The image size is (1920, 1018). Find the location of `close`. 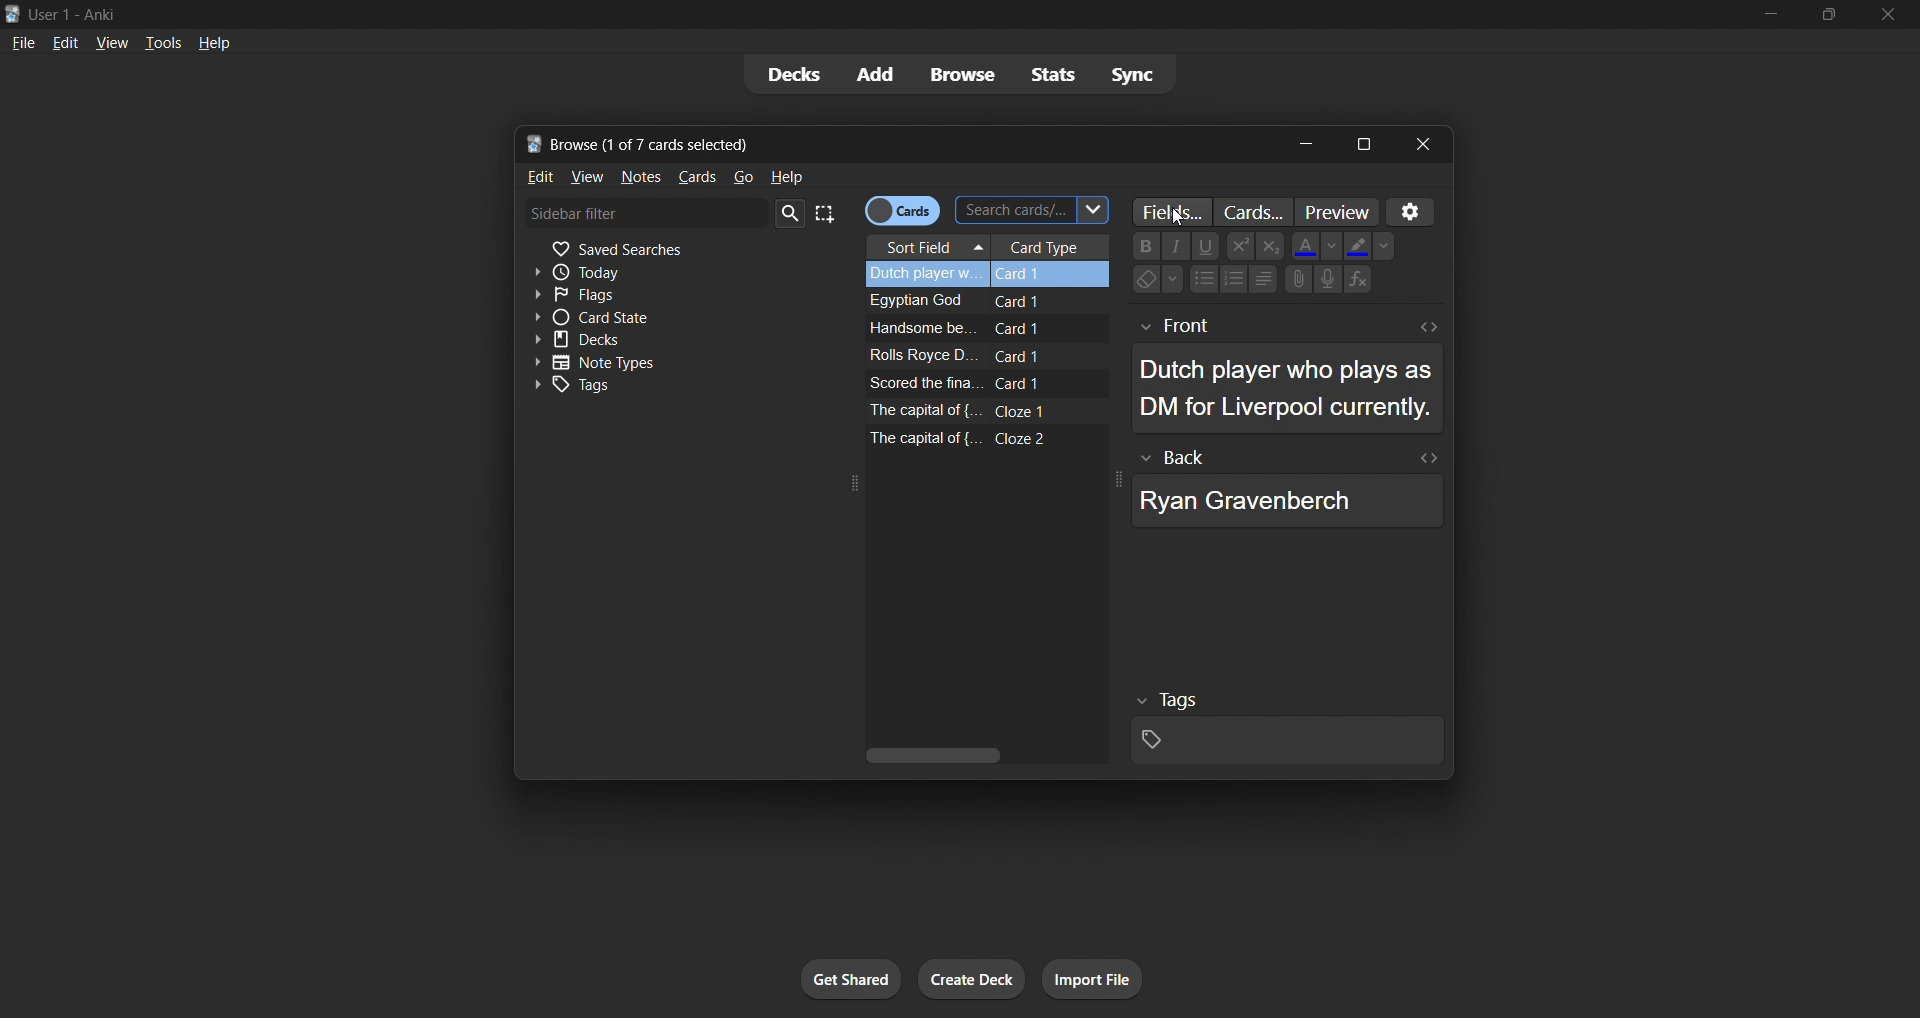

close is located at coordinates (1424, 143).